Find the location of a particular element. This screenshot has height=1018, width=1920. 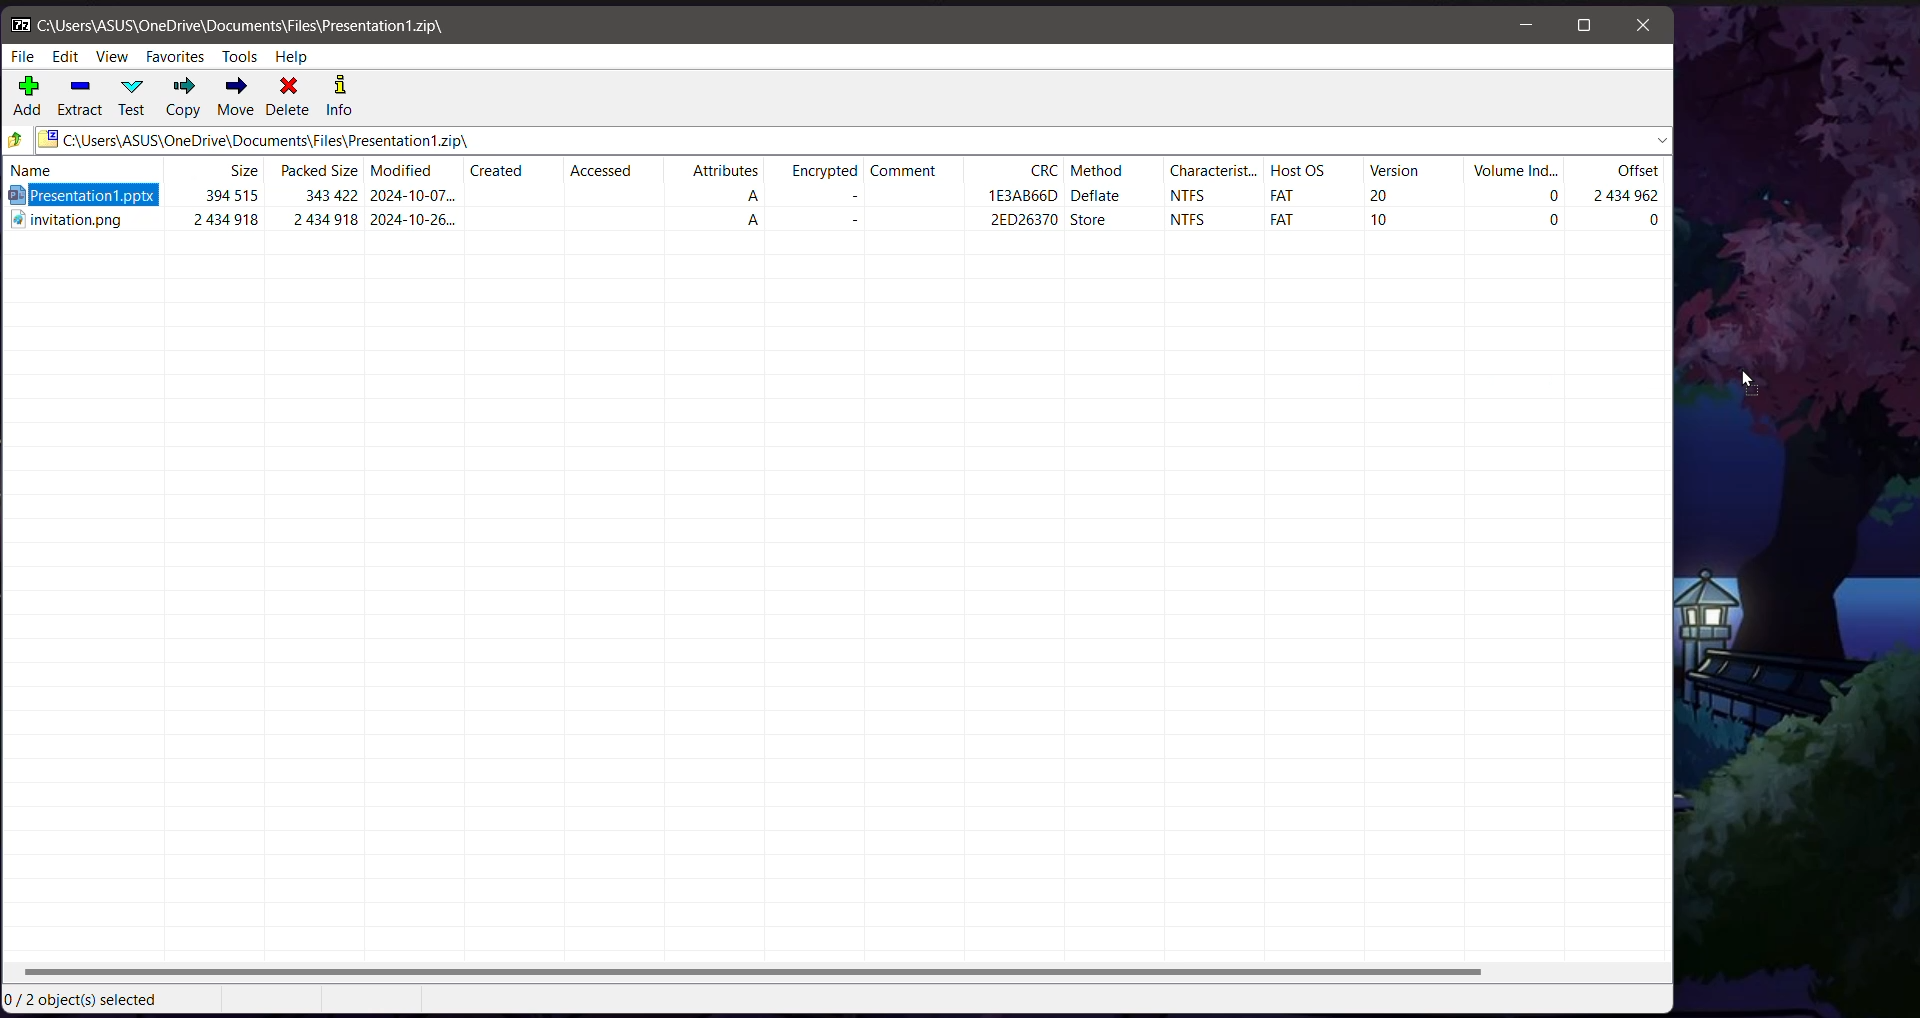

Move is located at coordinates (236, 97).